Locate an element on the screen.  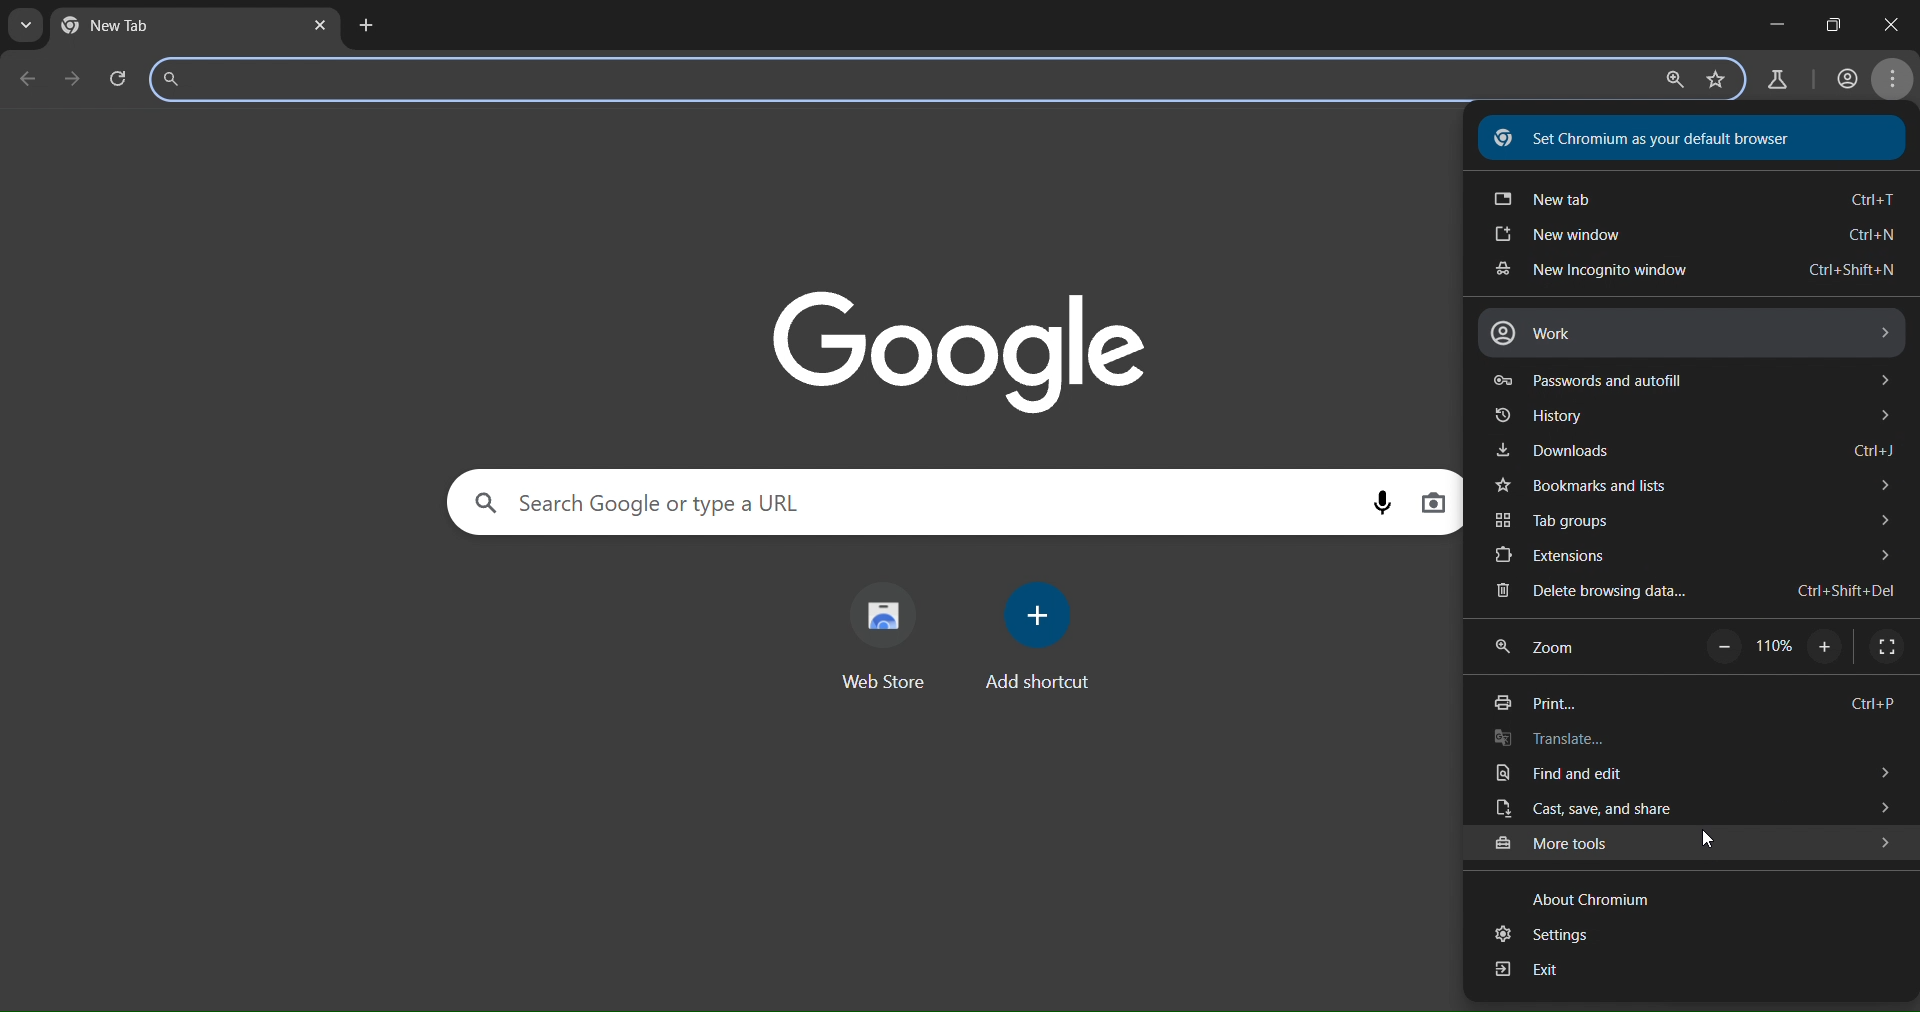
bookmark is located at coordinates (1716, 80).